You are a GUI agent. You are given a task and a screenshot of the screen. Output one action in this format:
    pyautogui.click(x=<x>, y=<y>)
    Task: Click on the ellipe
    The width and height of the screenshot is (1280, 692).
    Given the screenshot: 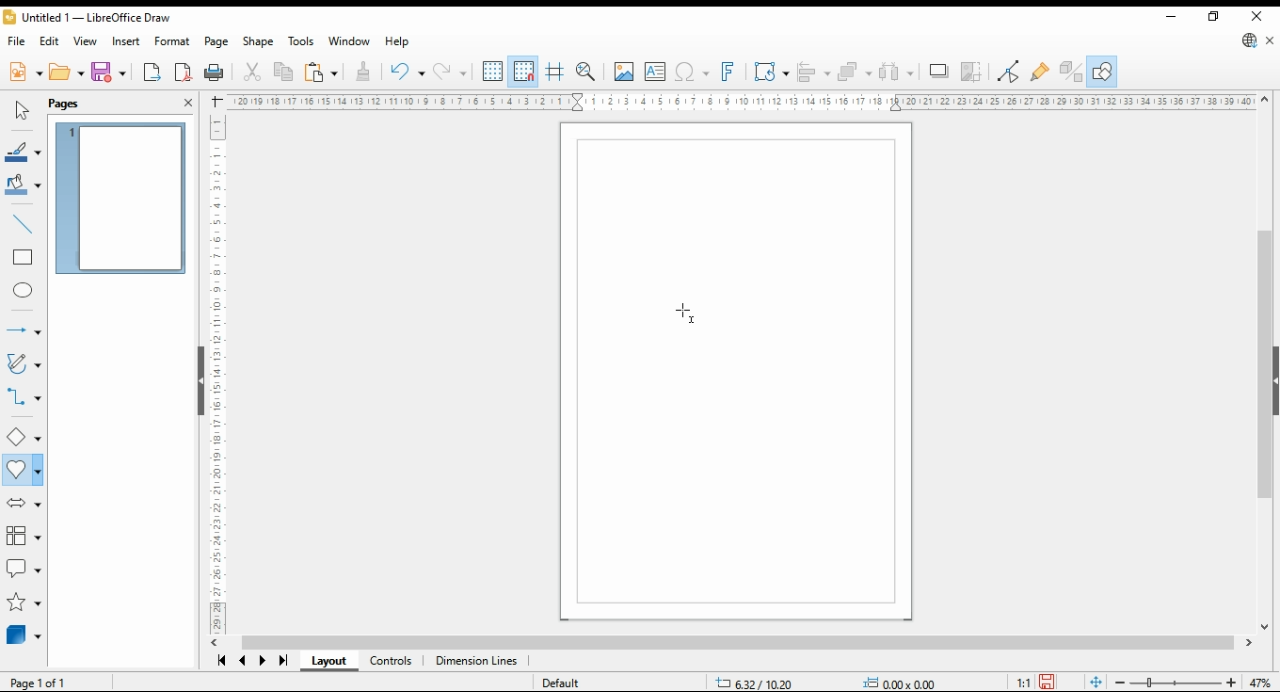 What is the action you would take?
    pyautogui.click(x=24, y=291)
    